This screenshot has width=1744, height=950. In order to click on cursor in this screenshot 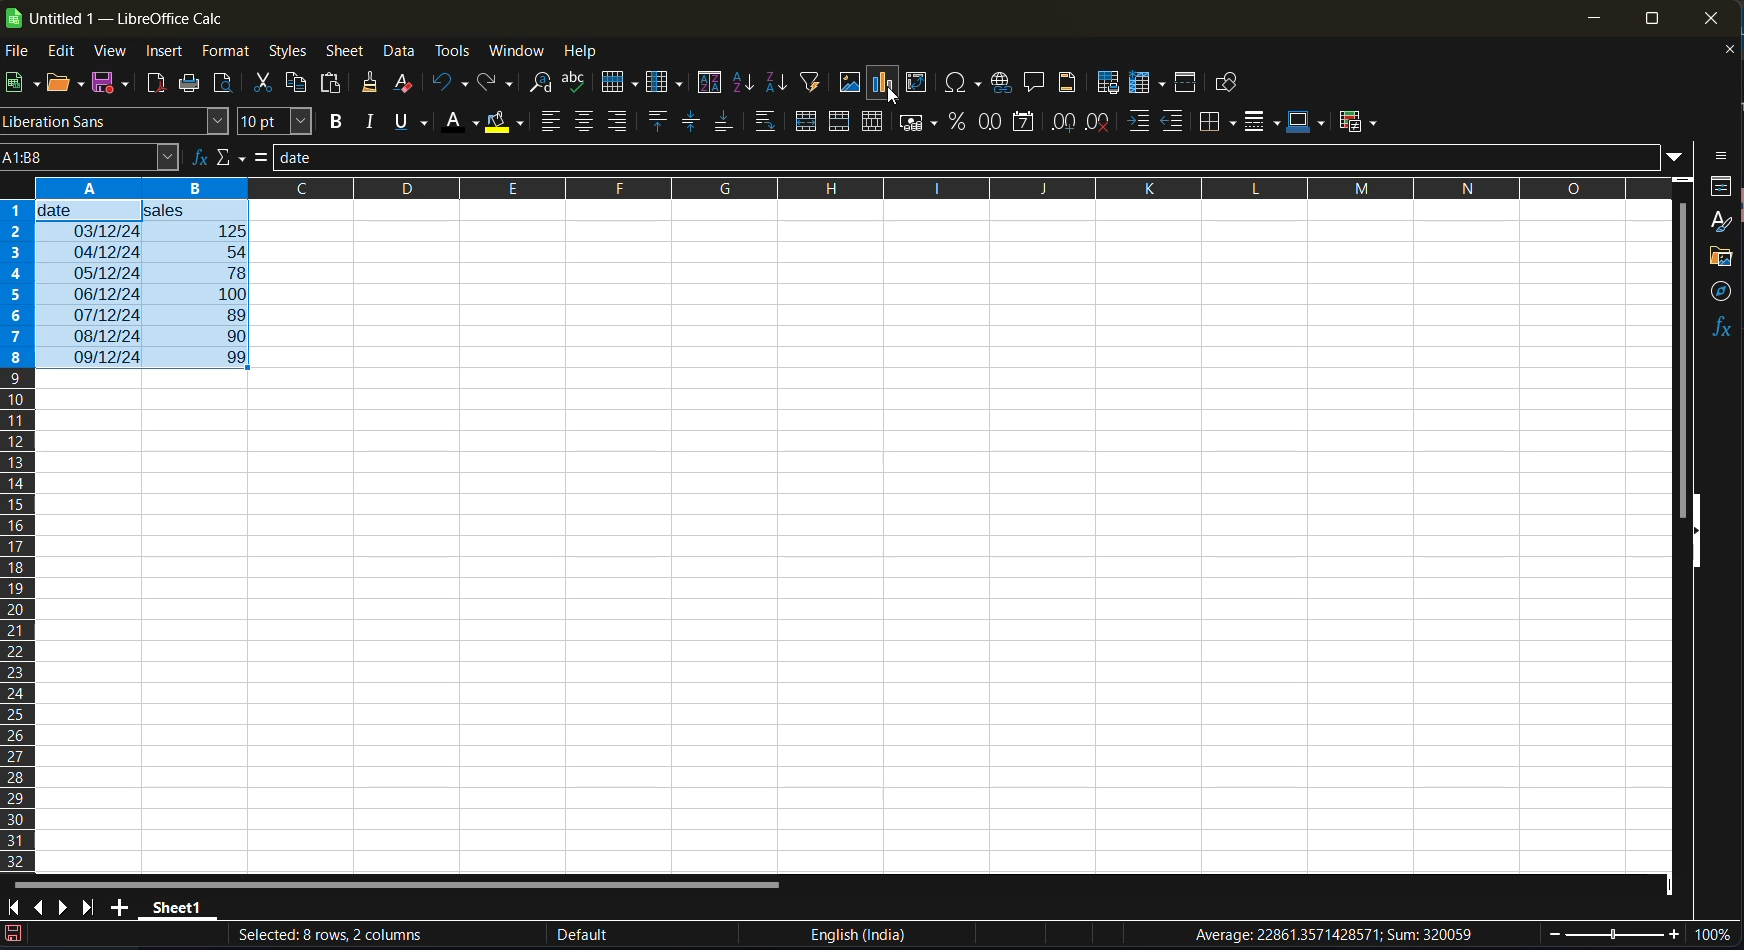, I will do `click(895, 97)`.